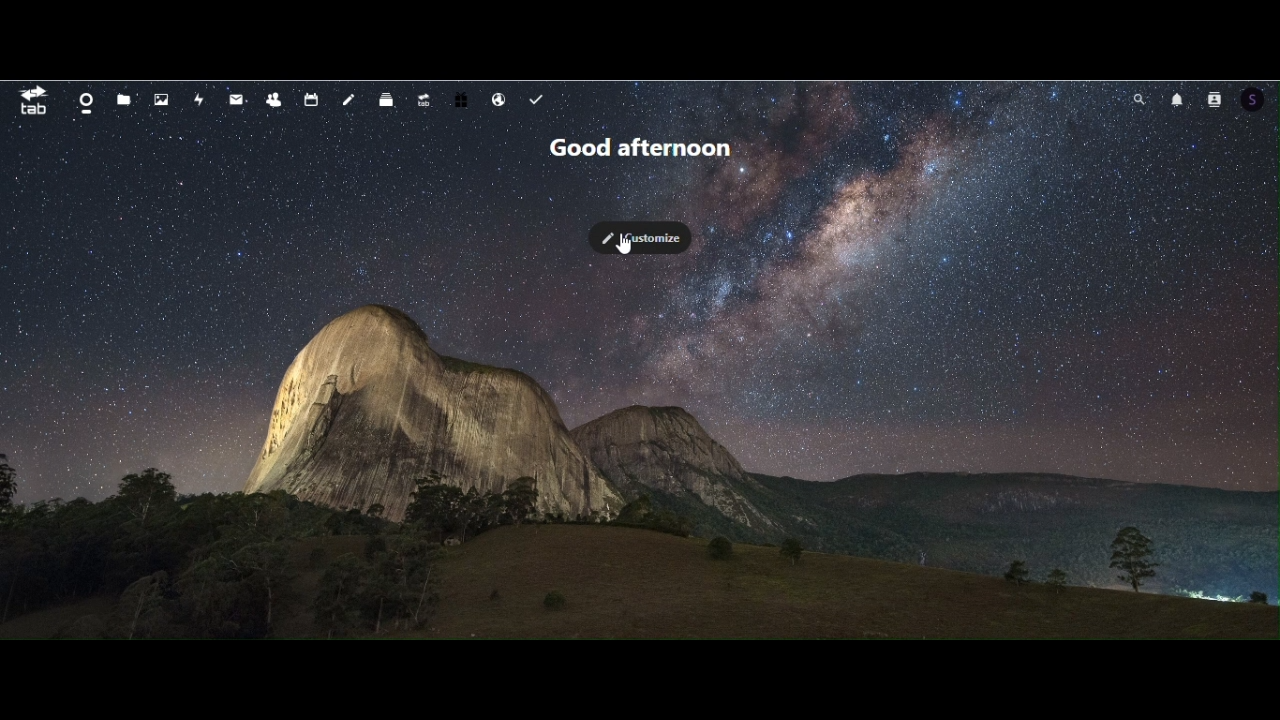 Image resolution: width=1280 pixels, height=720 pixels. Describe the element at coordinates (426, 97) in the screenshot. I see `upgrade` at that location.